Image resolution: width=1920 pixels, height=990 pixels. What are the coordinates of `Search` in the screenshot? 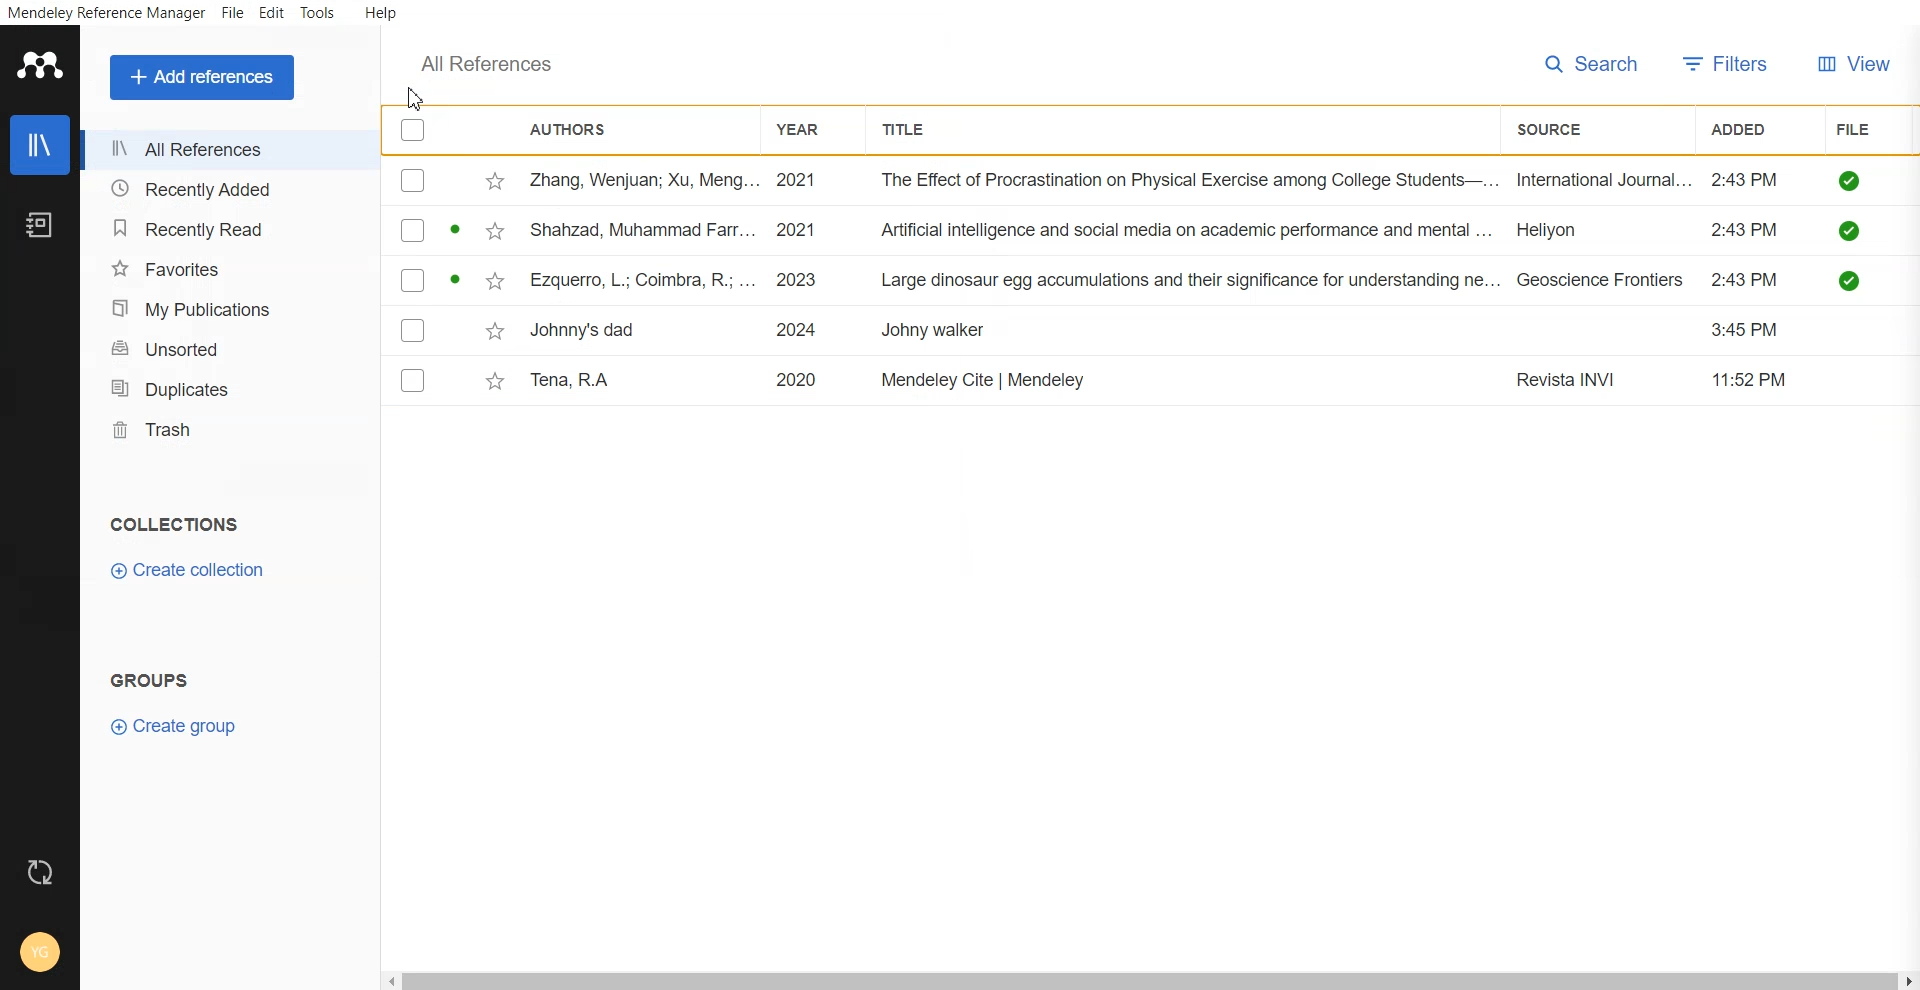 It's located at (1592, 65).